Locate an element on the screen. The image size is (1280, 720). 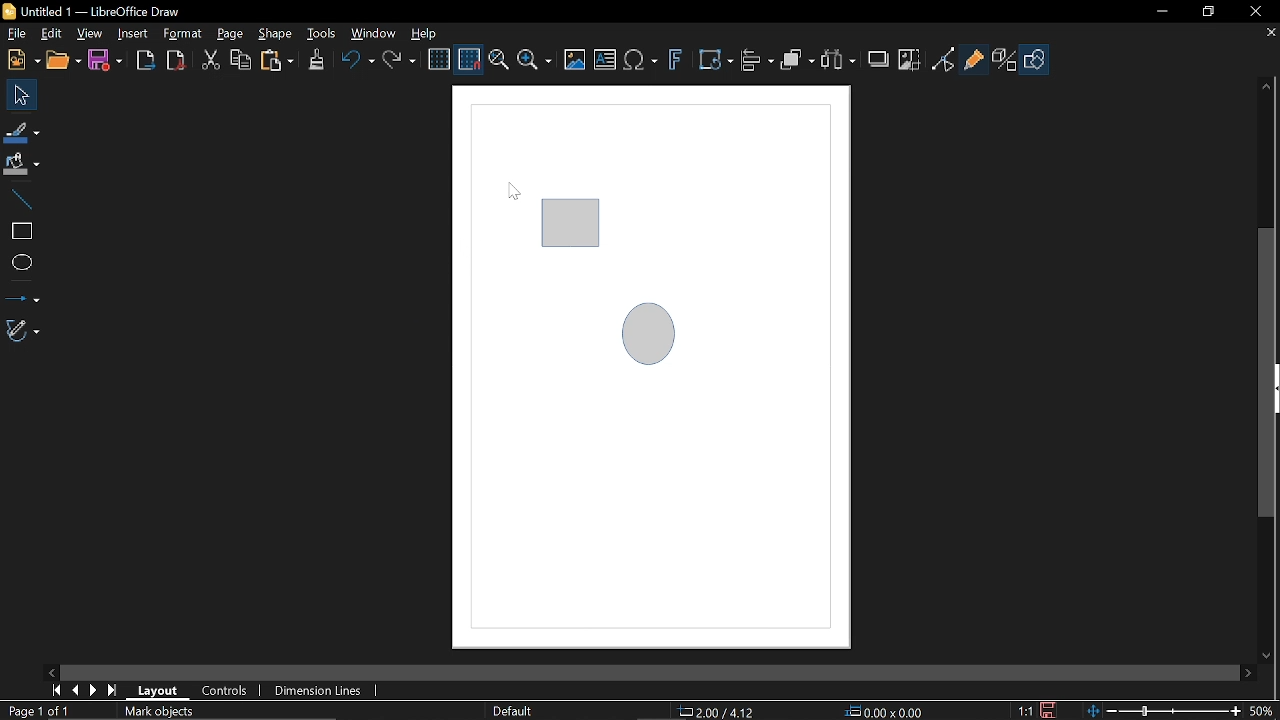
Save as pdf is located at coordinates (175, 60).